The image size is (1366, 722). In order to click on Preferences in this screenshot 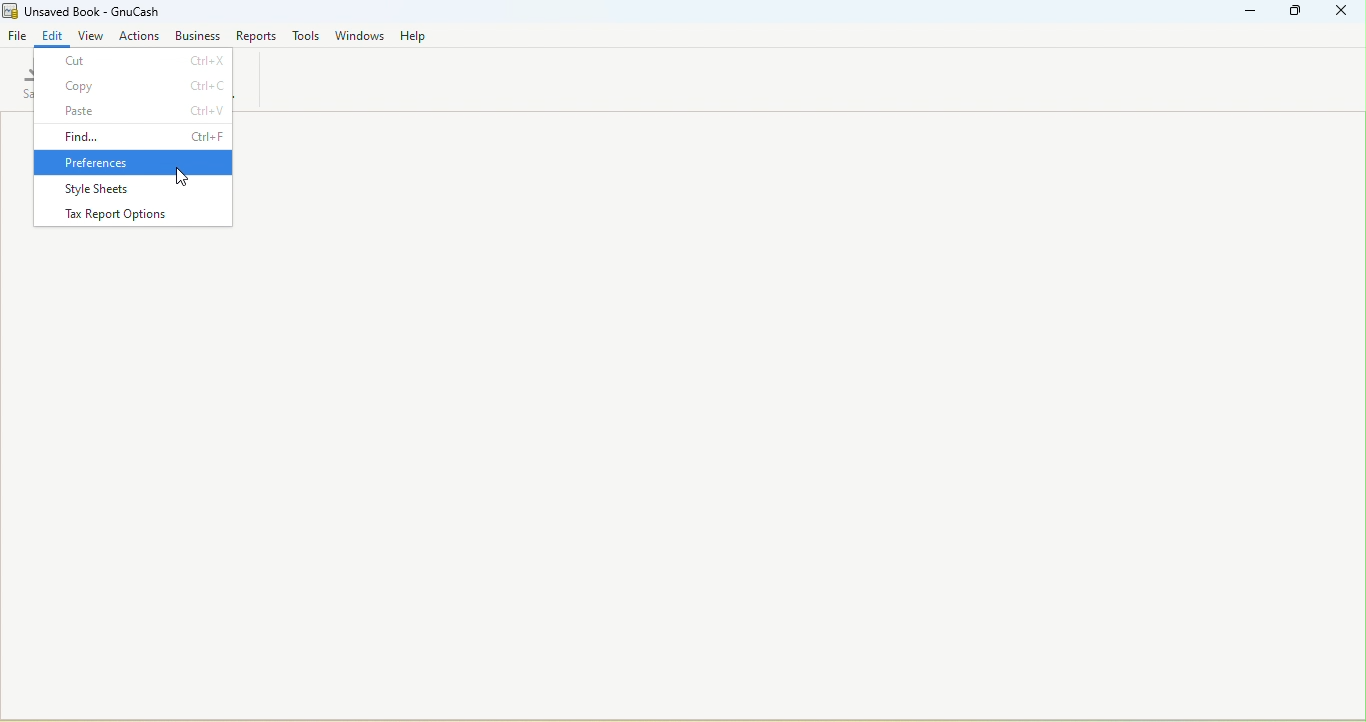, I will do `click(131, 163)`.